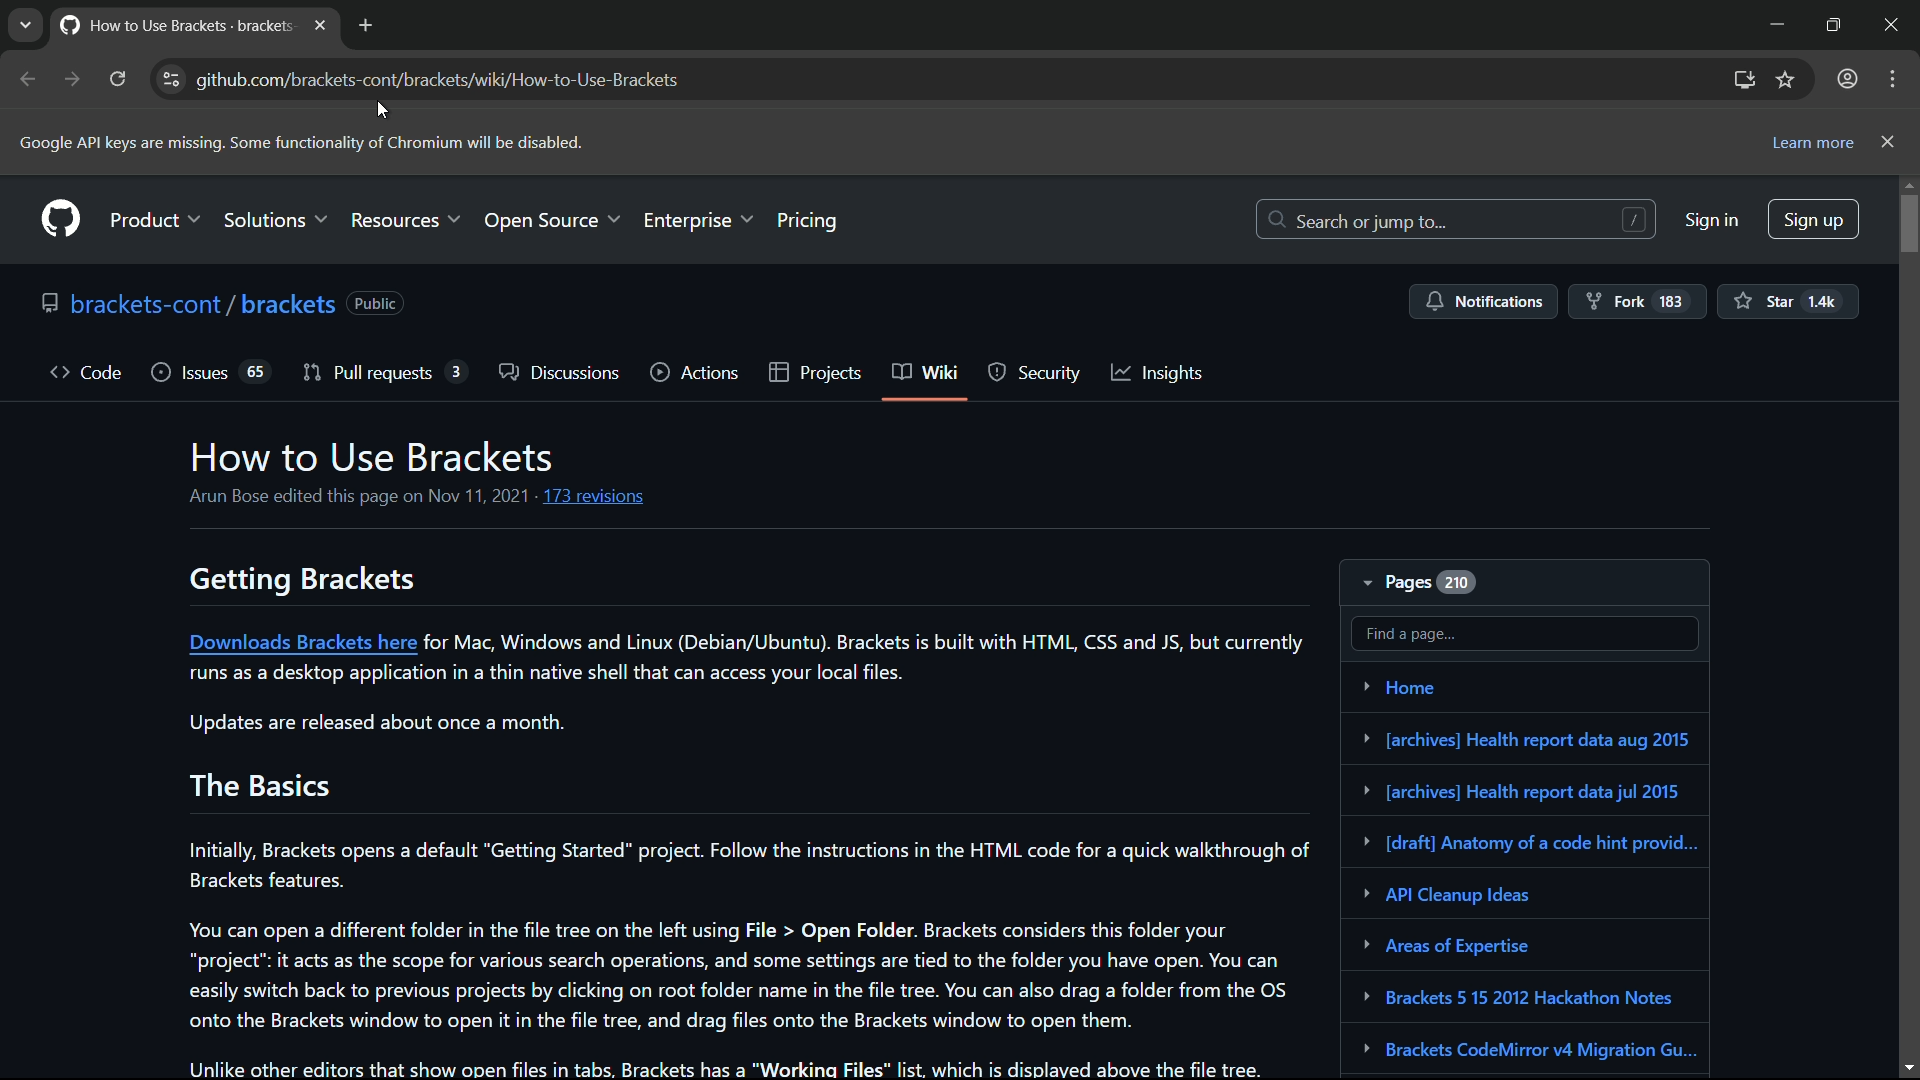  I want to click on resources, so click(405, 220).